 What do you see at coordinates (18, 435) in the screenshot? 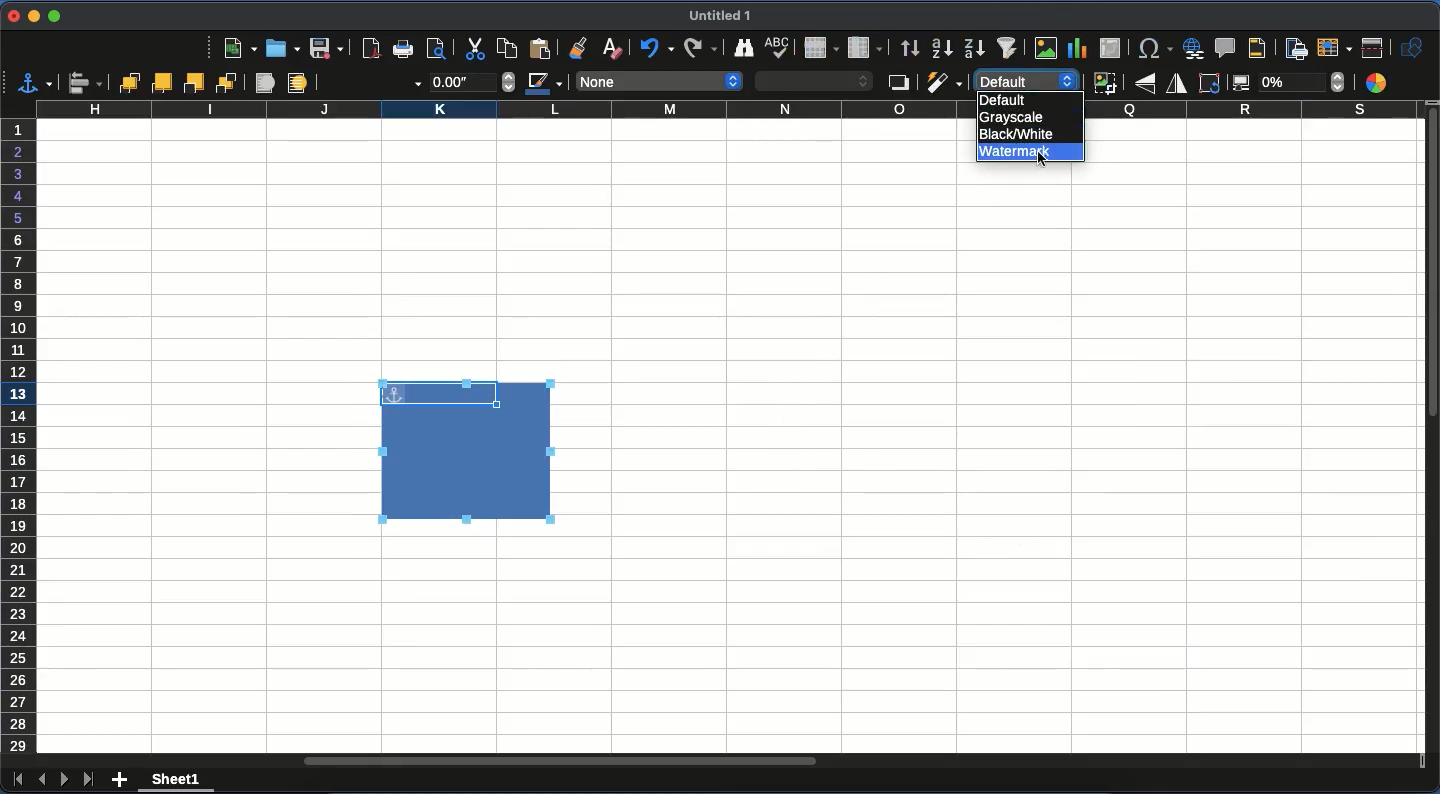
I see `row` at bounding box center [18, 435].